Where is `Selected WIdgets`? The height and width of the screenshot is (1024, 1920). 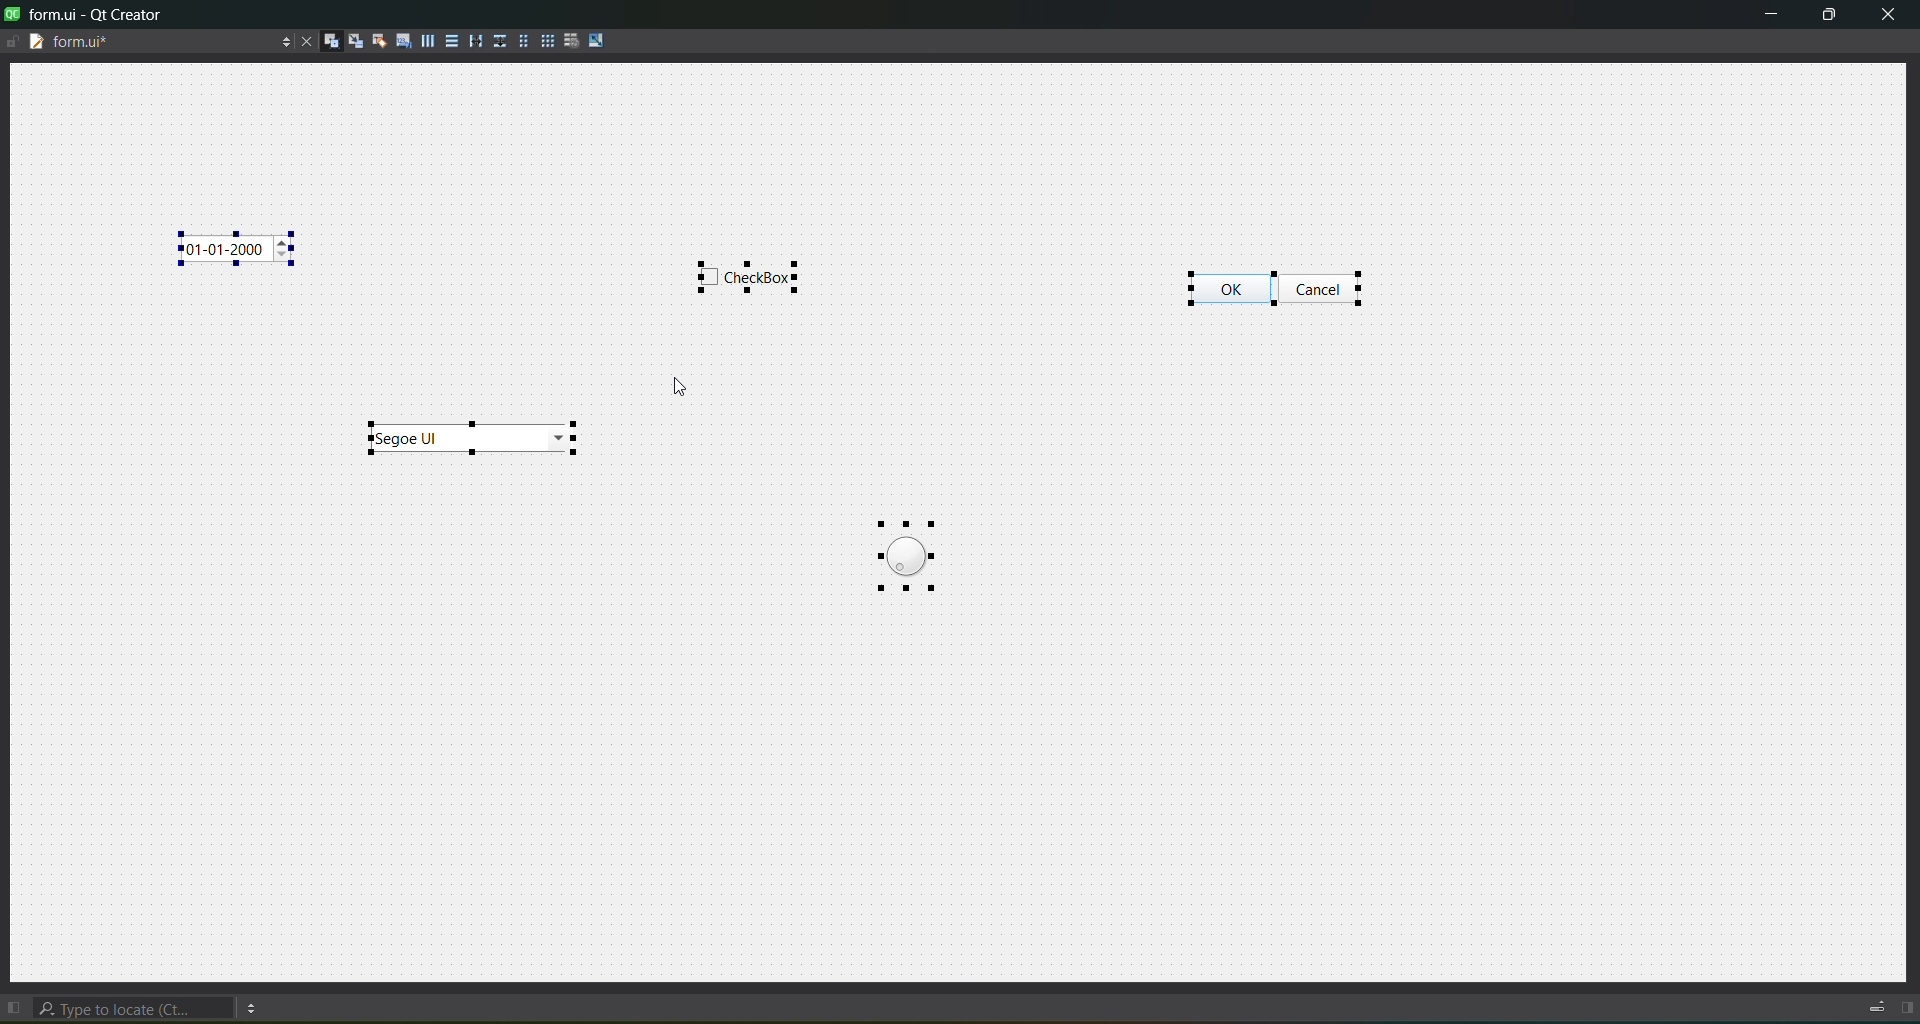 Selected WIdgets is located at coordinates (236, 246).